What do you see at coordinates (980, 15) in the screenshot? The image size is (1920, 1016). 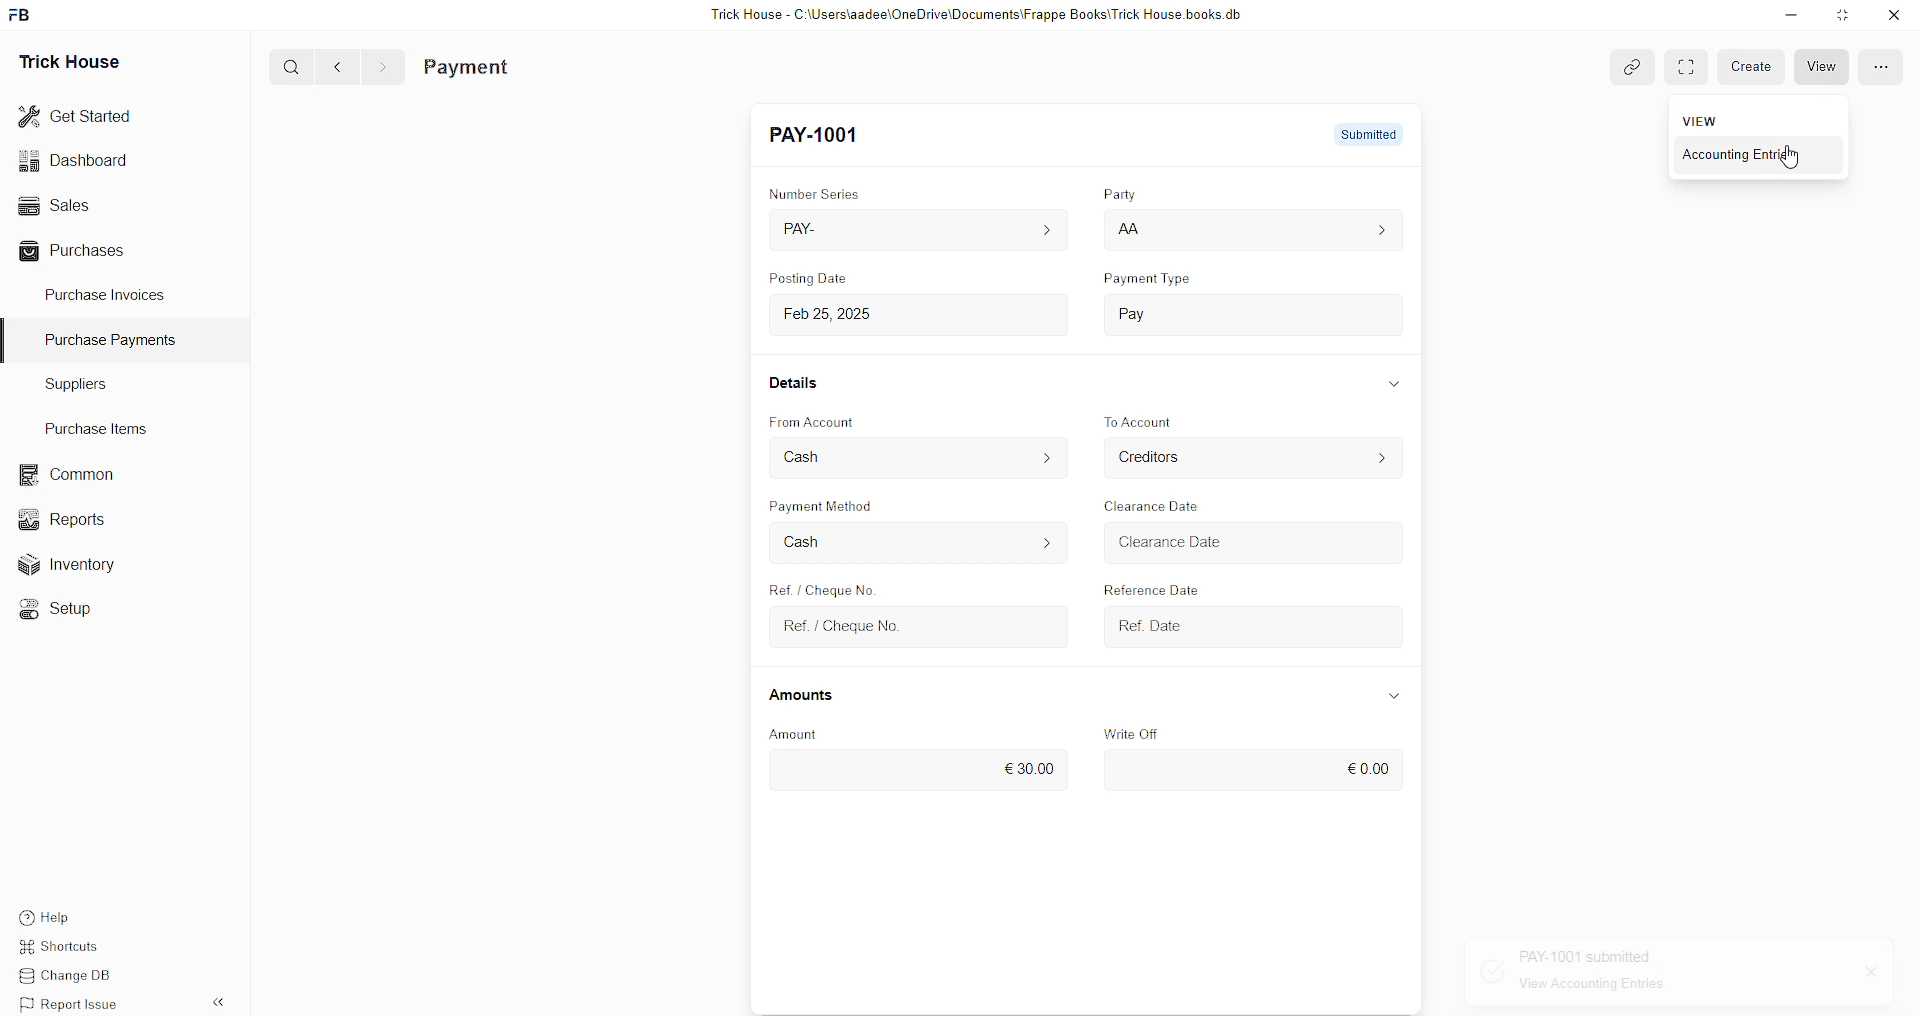 I see `Trick House - C:\Users\aadee\OneDrive\Documents\Frappe Books\Trick House books.db` at bounding box center [980, 15].